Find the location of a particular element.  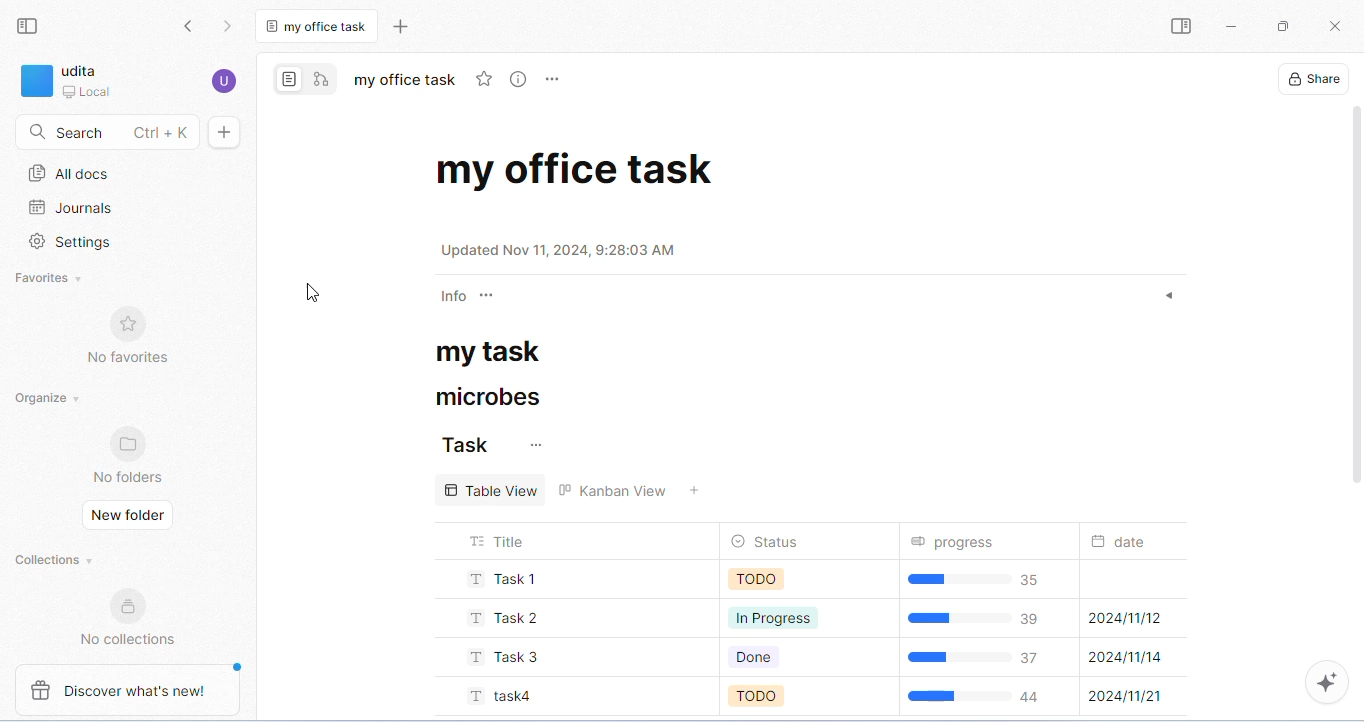

maximize is located at coordinates (1284, 26).